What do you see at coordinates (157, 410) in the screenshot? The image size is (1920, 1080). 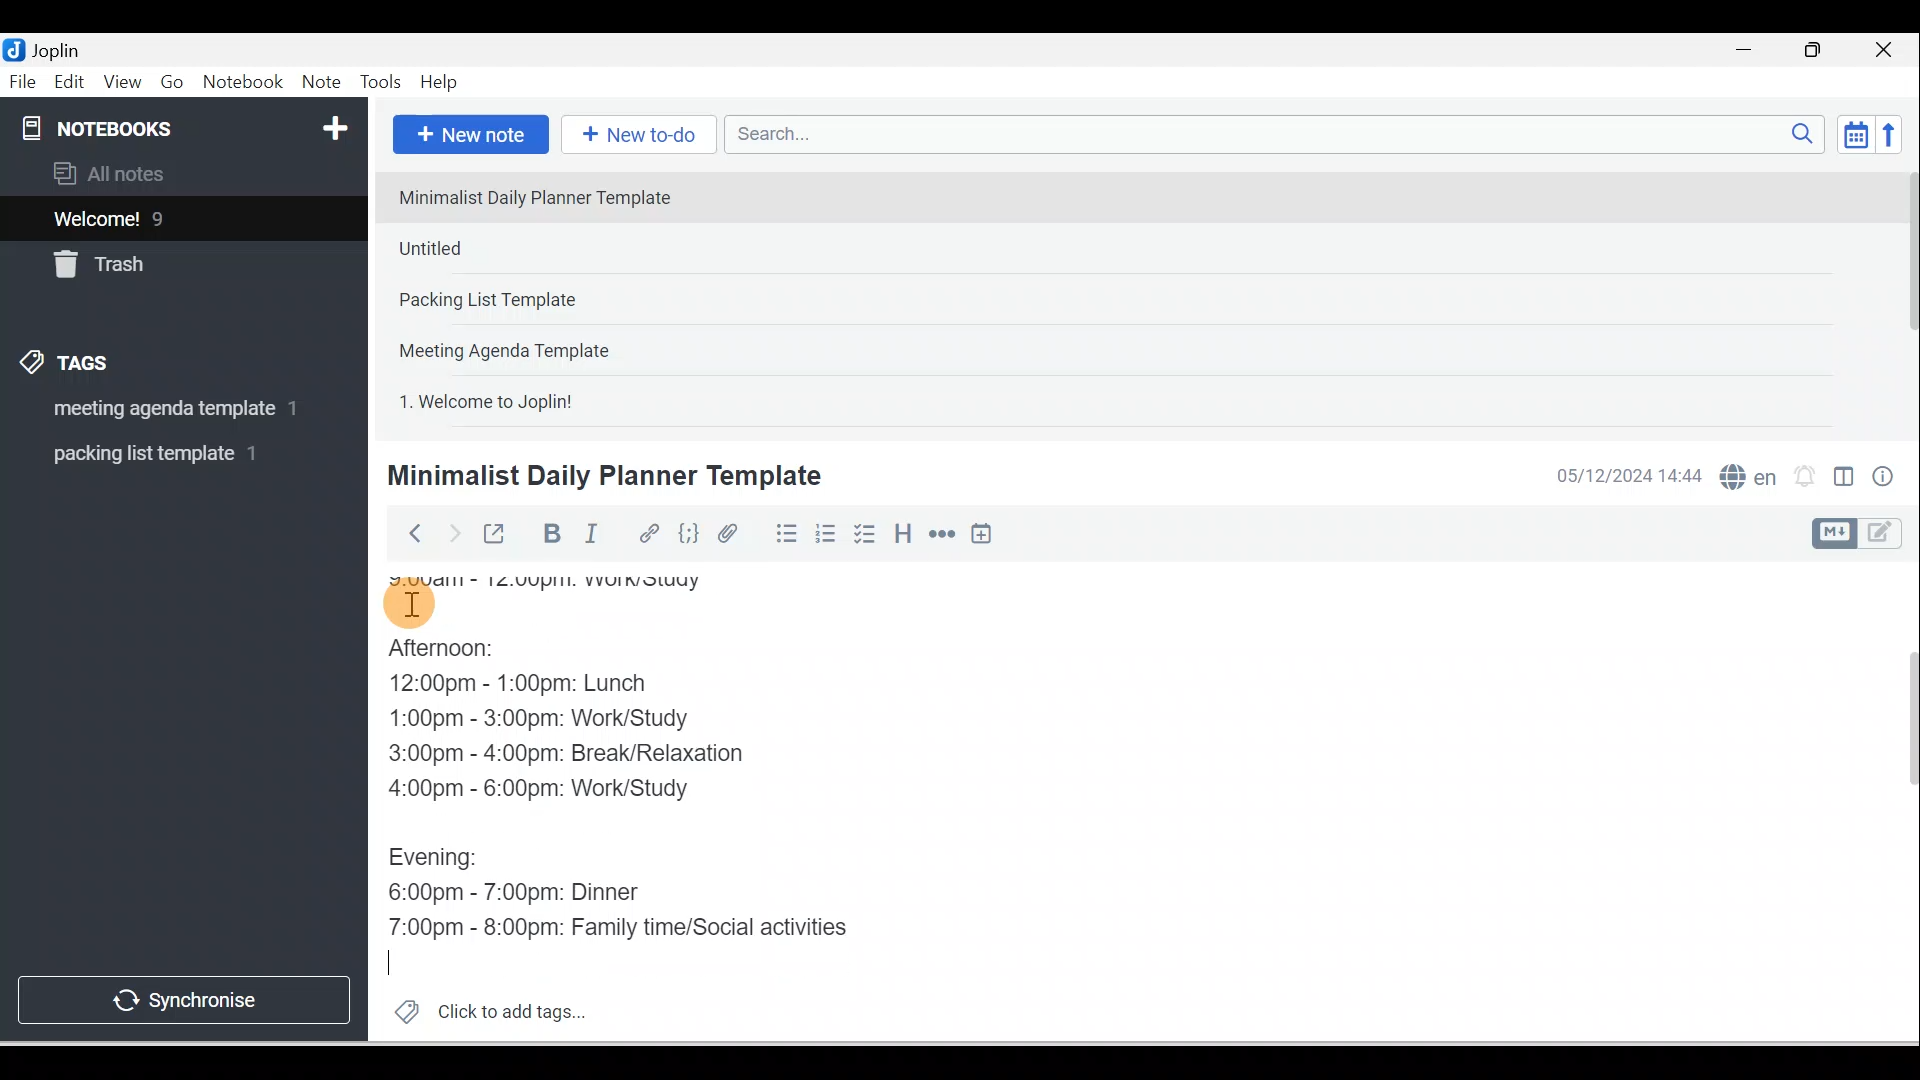 I see `Tag 1` at bounding box center [157, 410].